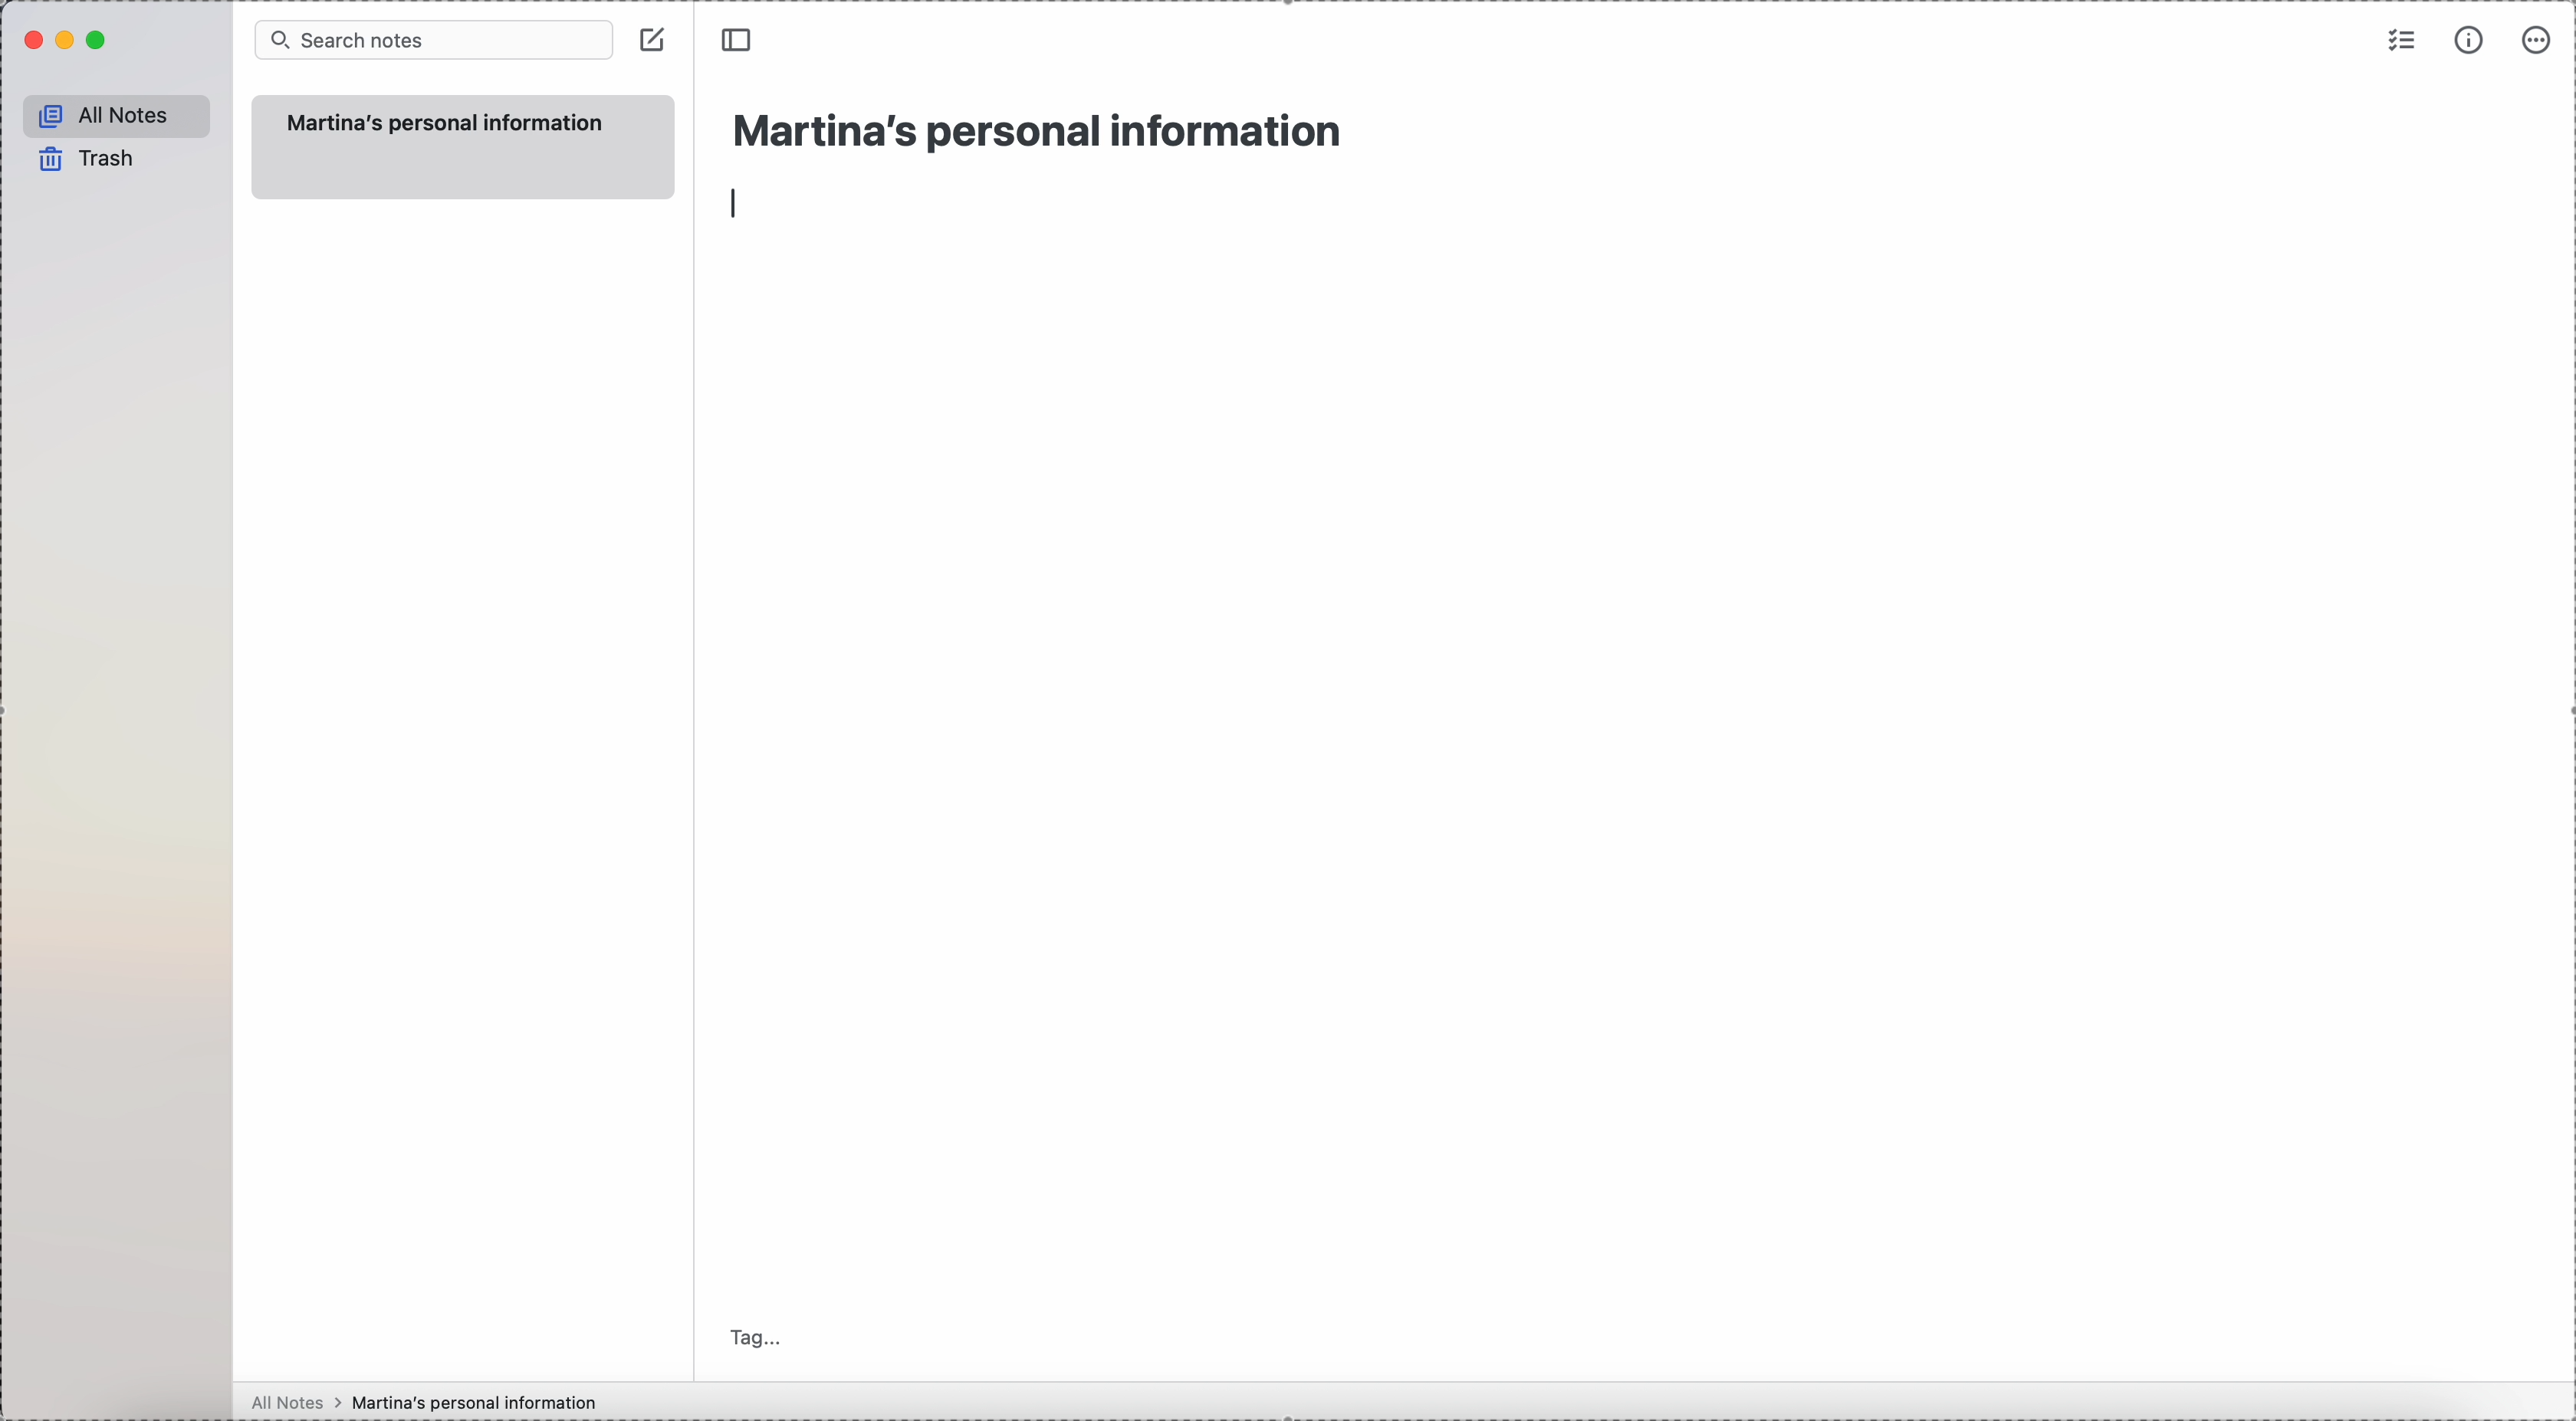  I want to click on more options, so click(2534, 42).